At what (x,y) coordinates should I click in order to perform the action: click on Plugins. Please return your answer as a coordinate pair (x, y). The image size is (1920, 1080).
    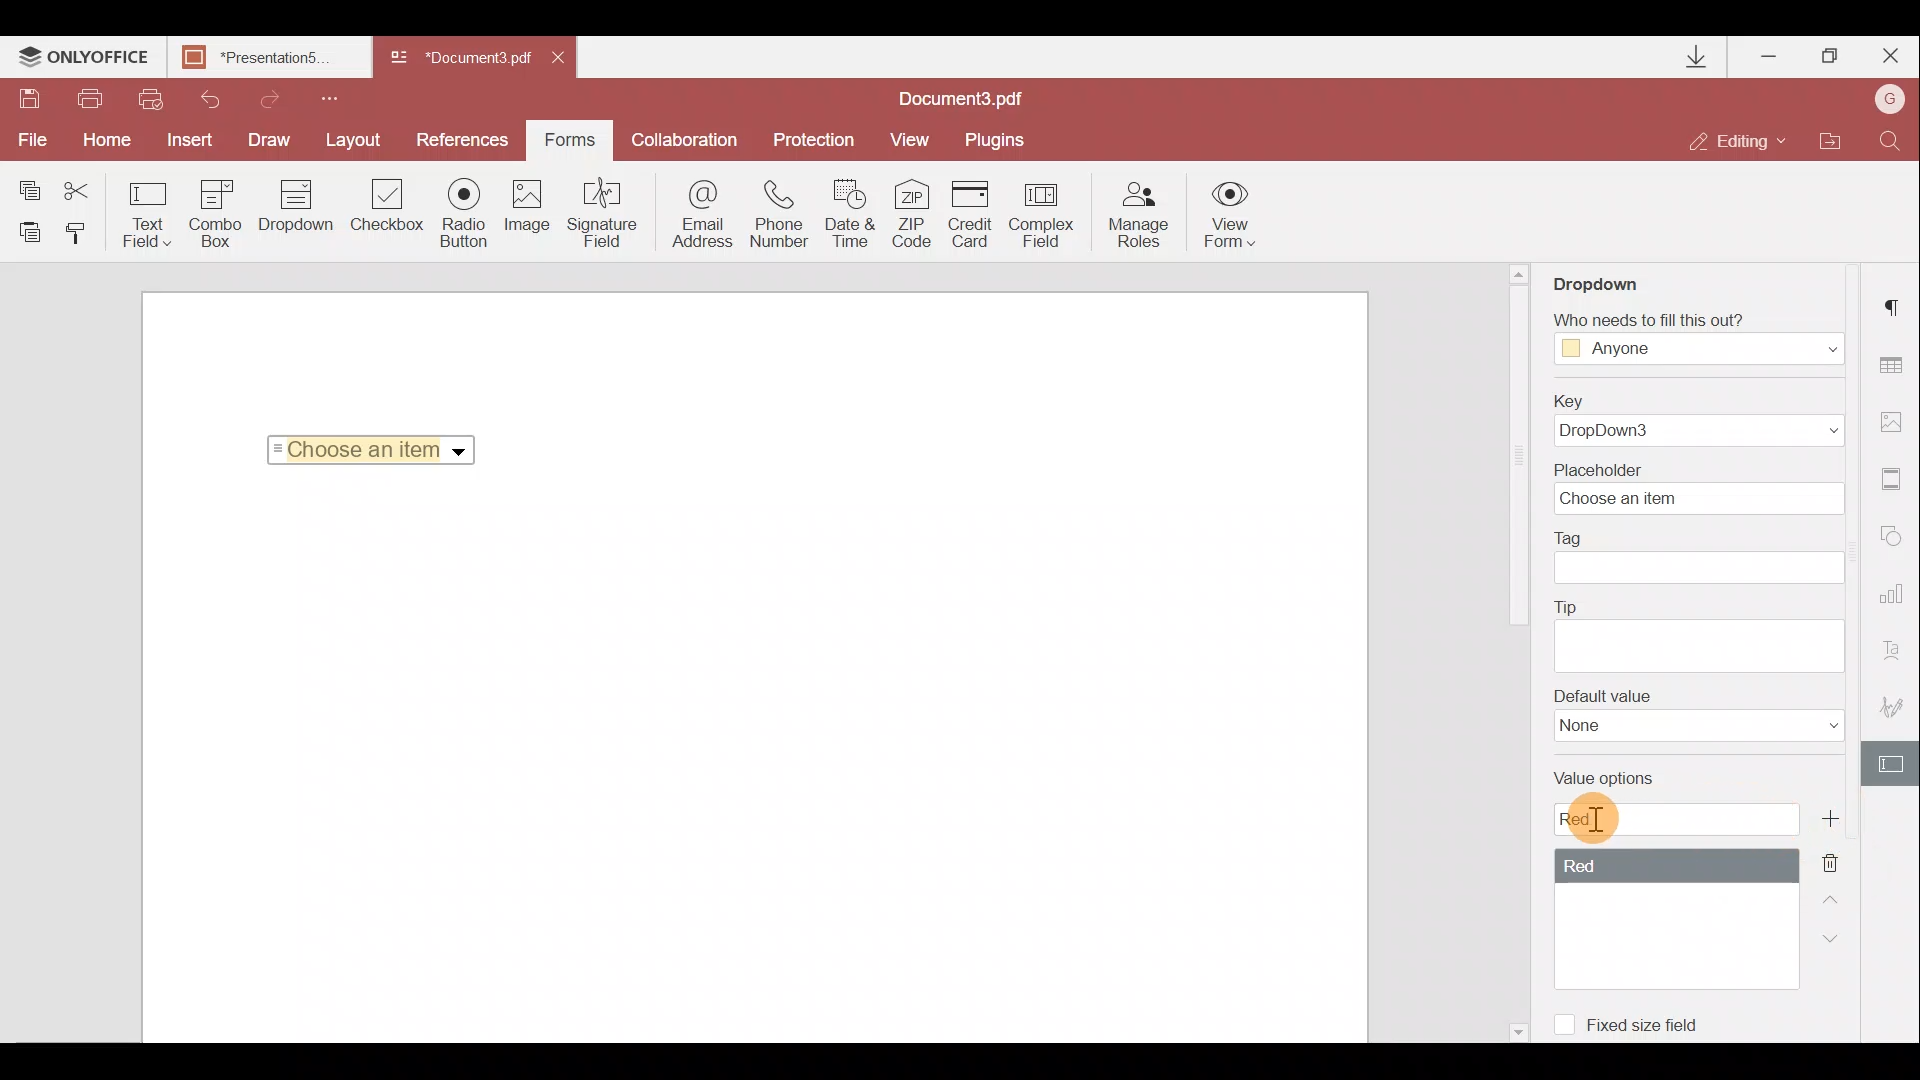
    Looking at the image, I should click on (997, 141).